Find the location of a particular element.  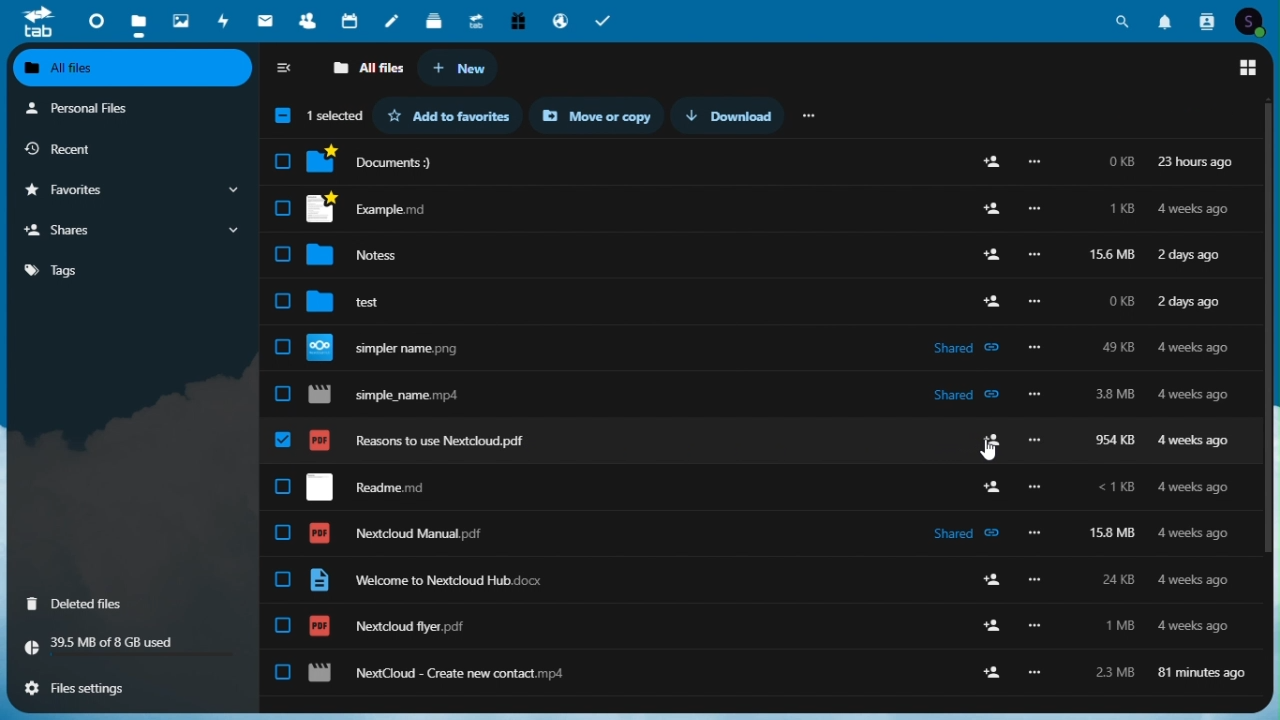

selection box is located at coordinates (316, 115).